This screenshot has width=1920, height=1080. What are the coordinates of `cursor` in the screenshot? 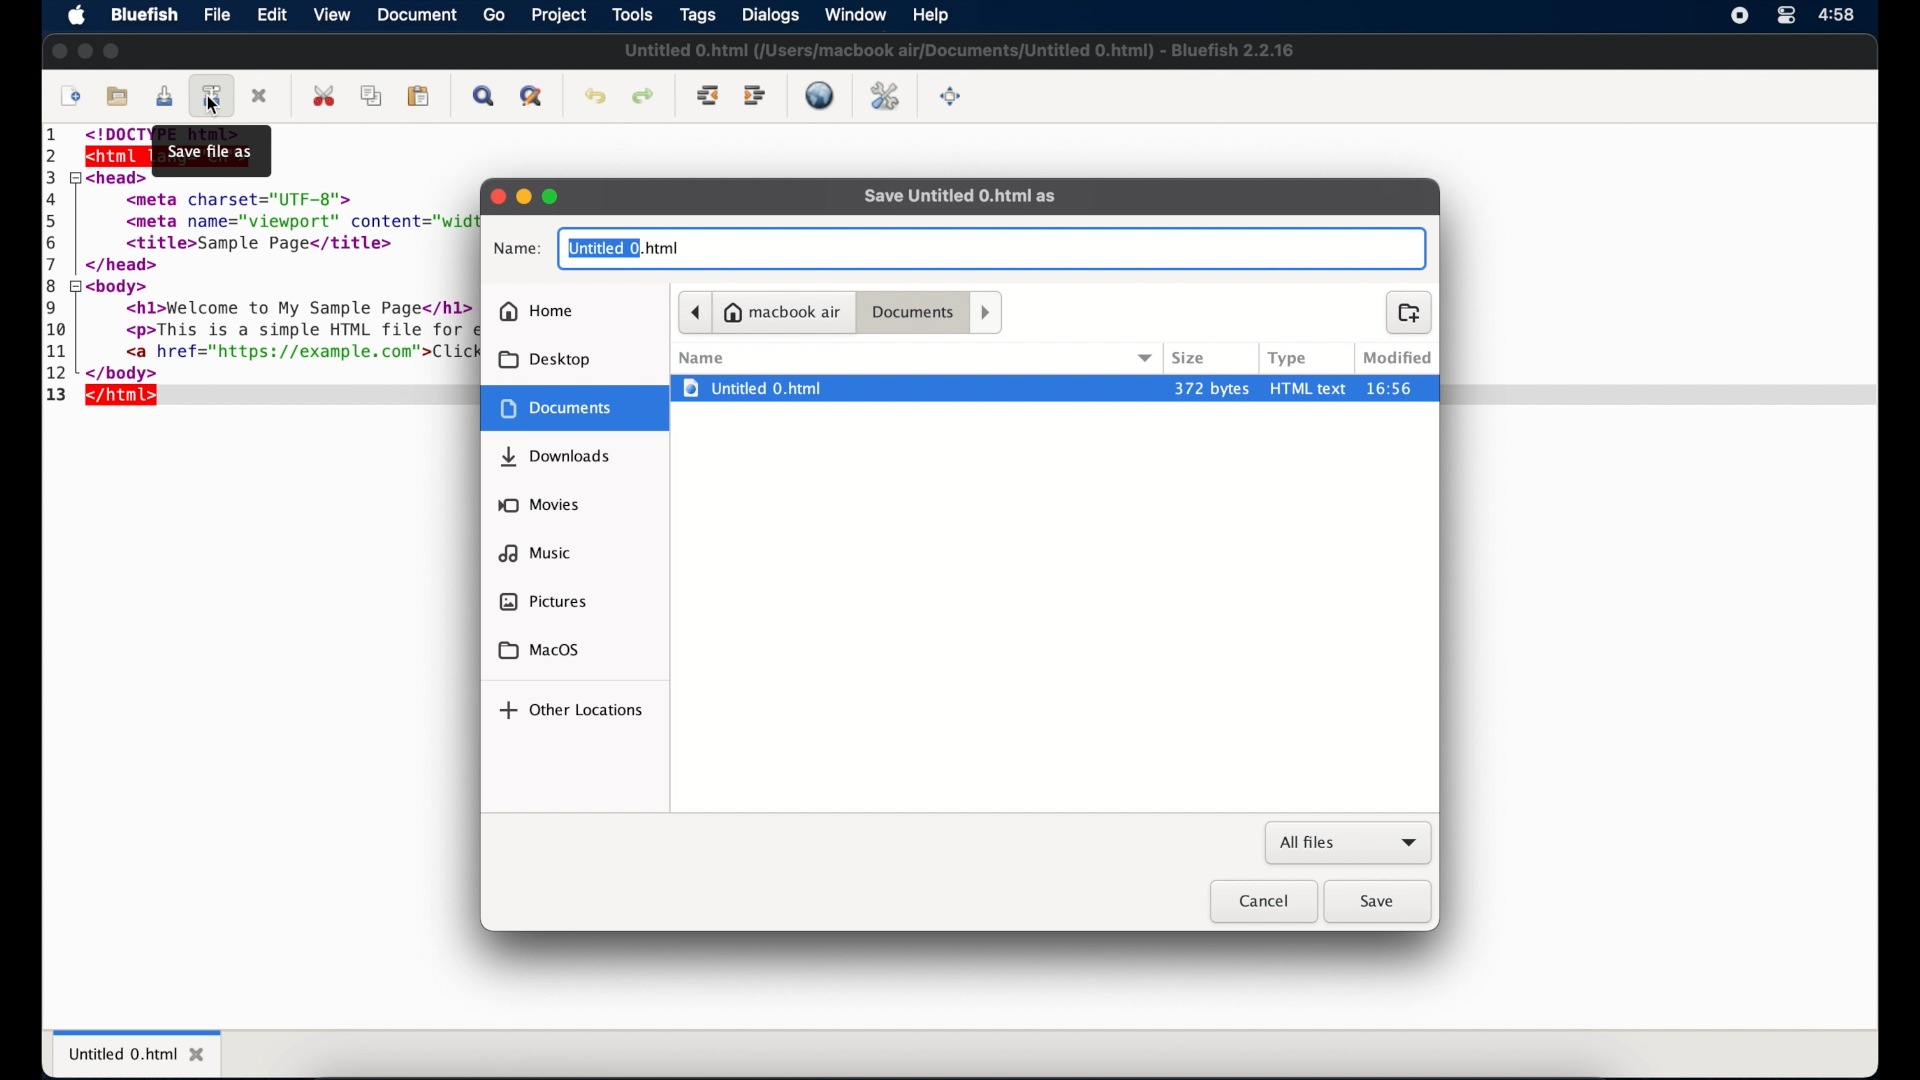 It's located at (214, 107).